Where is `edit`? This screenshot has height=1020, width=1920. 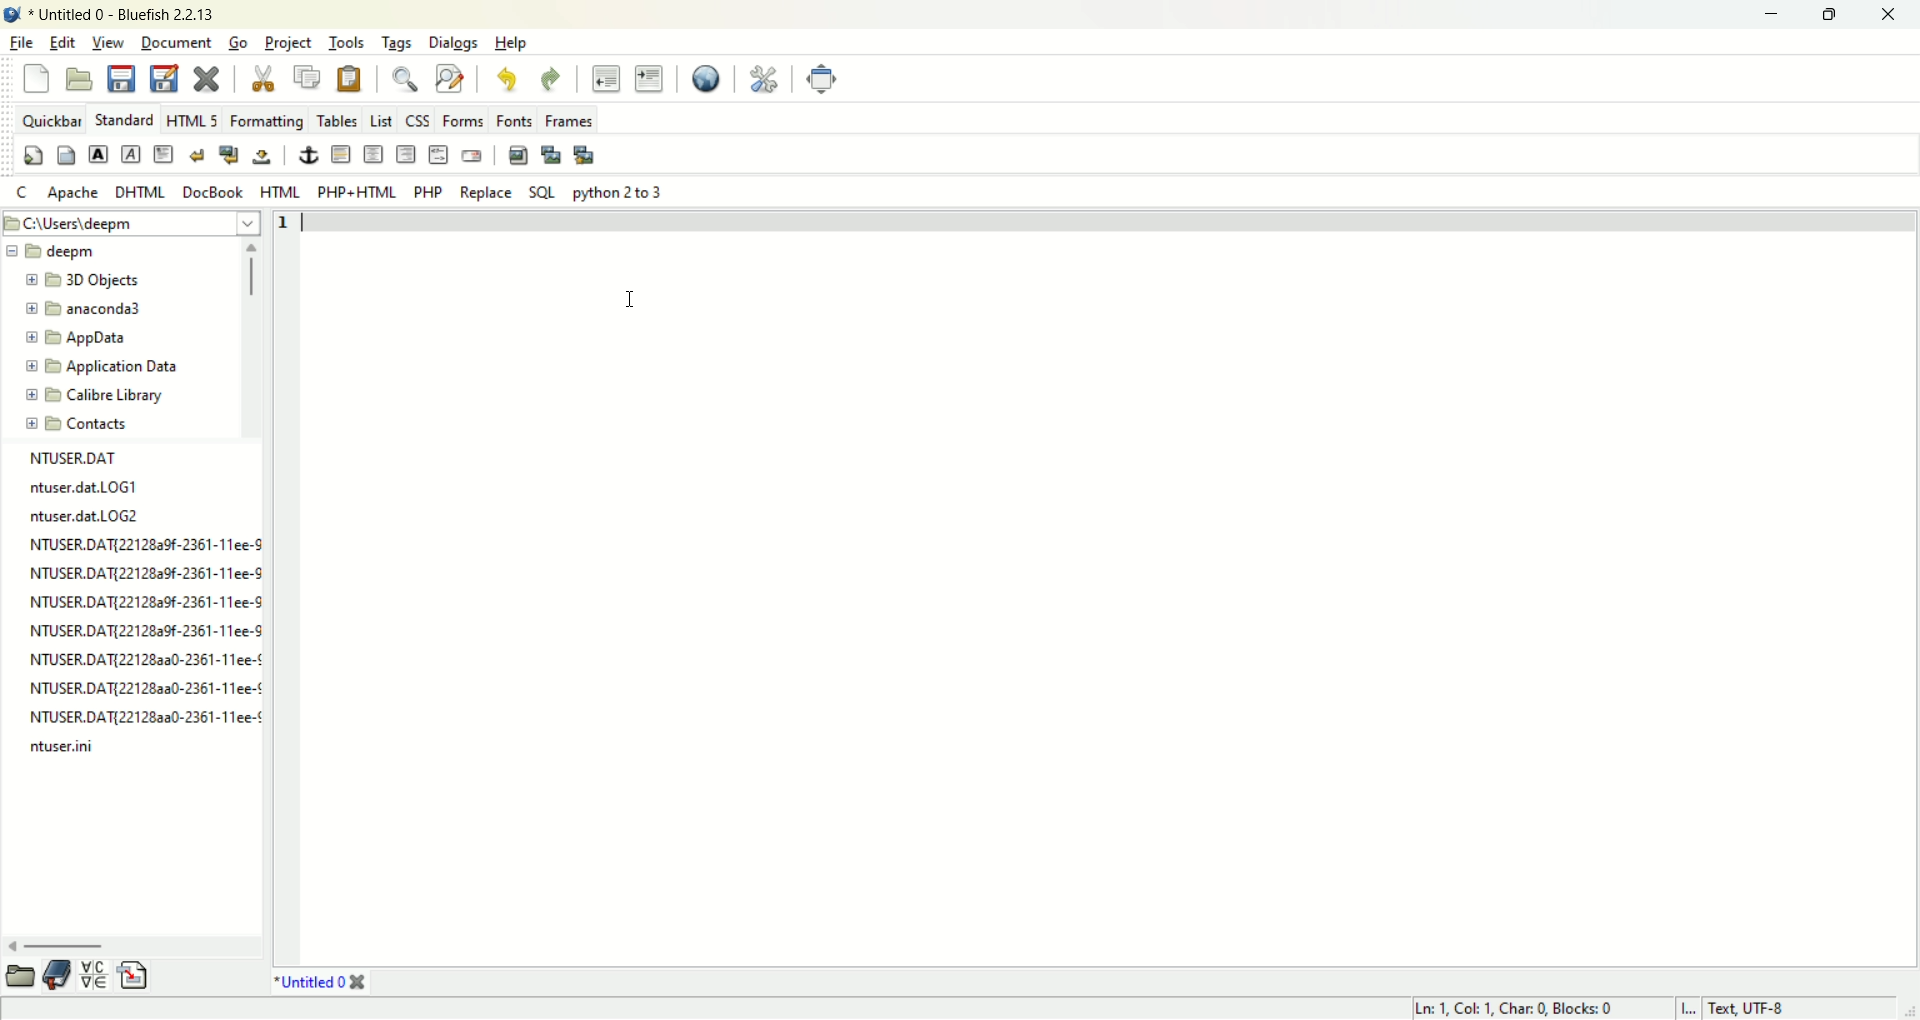 edit is located at coordinates (64, 42).